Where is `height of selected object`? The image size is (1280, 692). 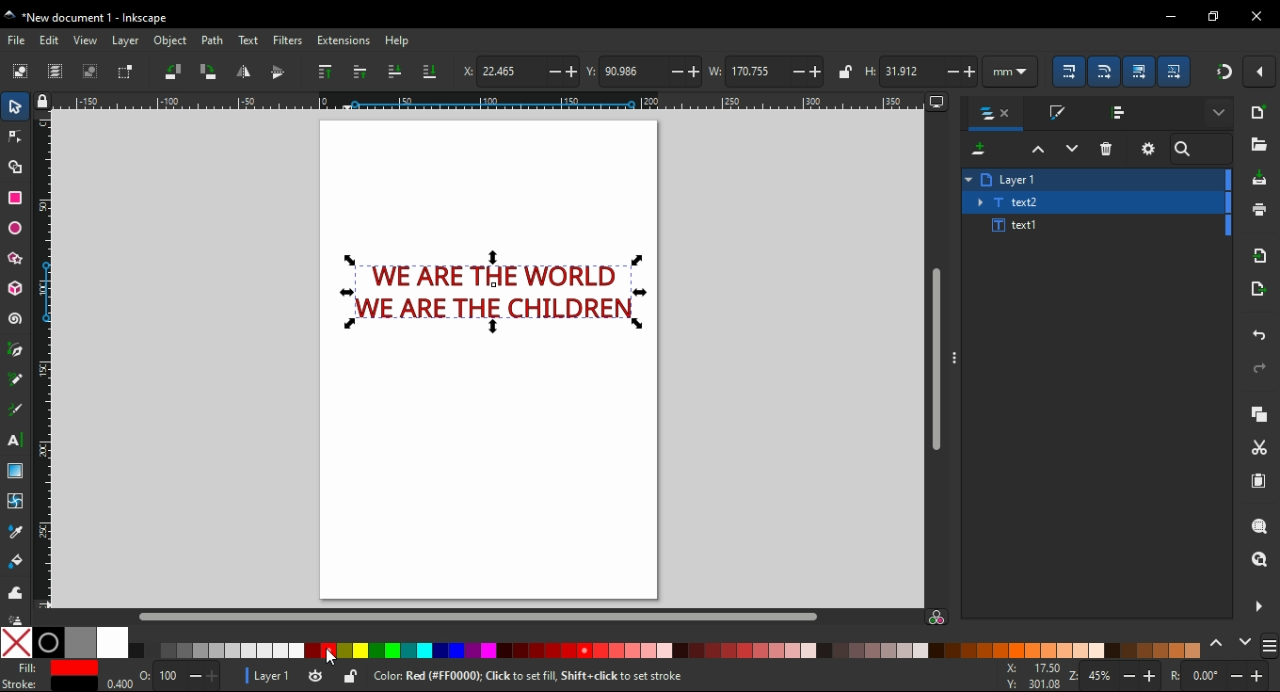 height of selected object is located at coordinates (919, 70).